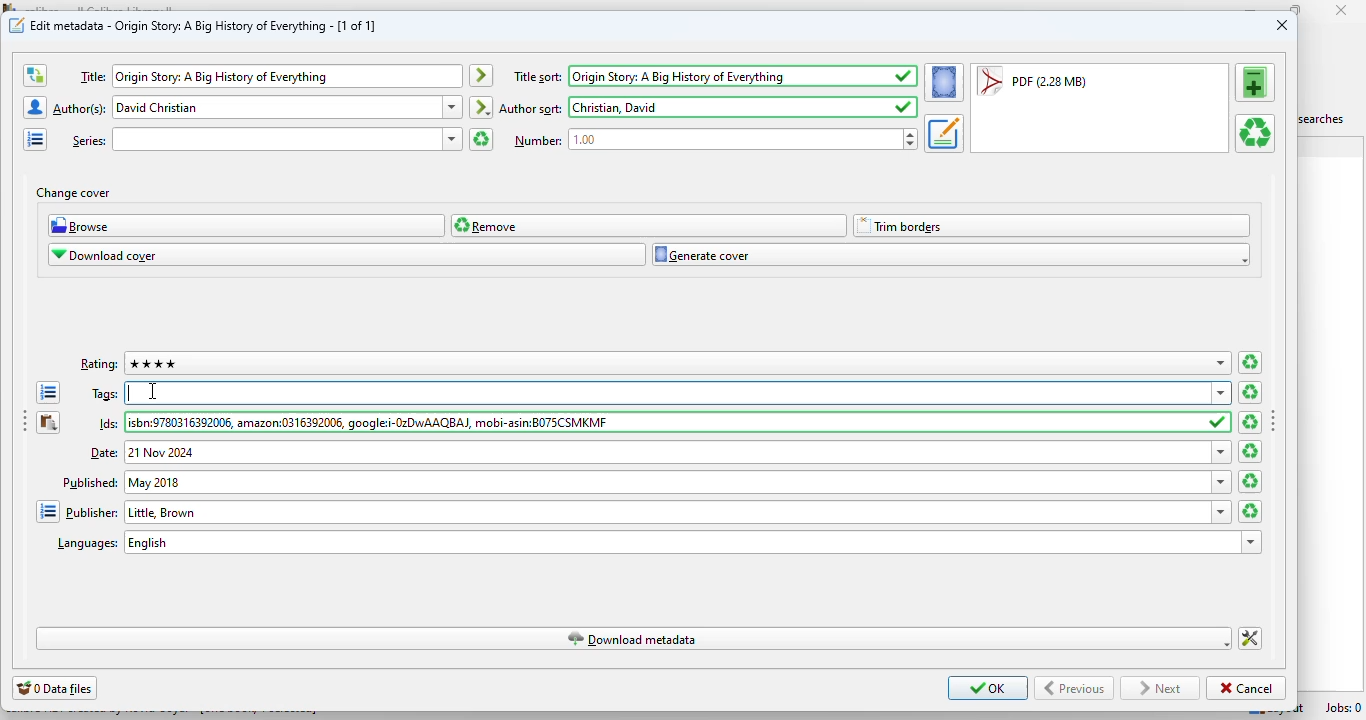  What do you see at coordinates (668, 452) in the screenshot?
I see `date: 21 Nov 2024` at bounding box center [668, 452].